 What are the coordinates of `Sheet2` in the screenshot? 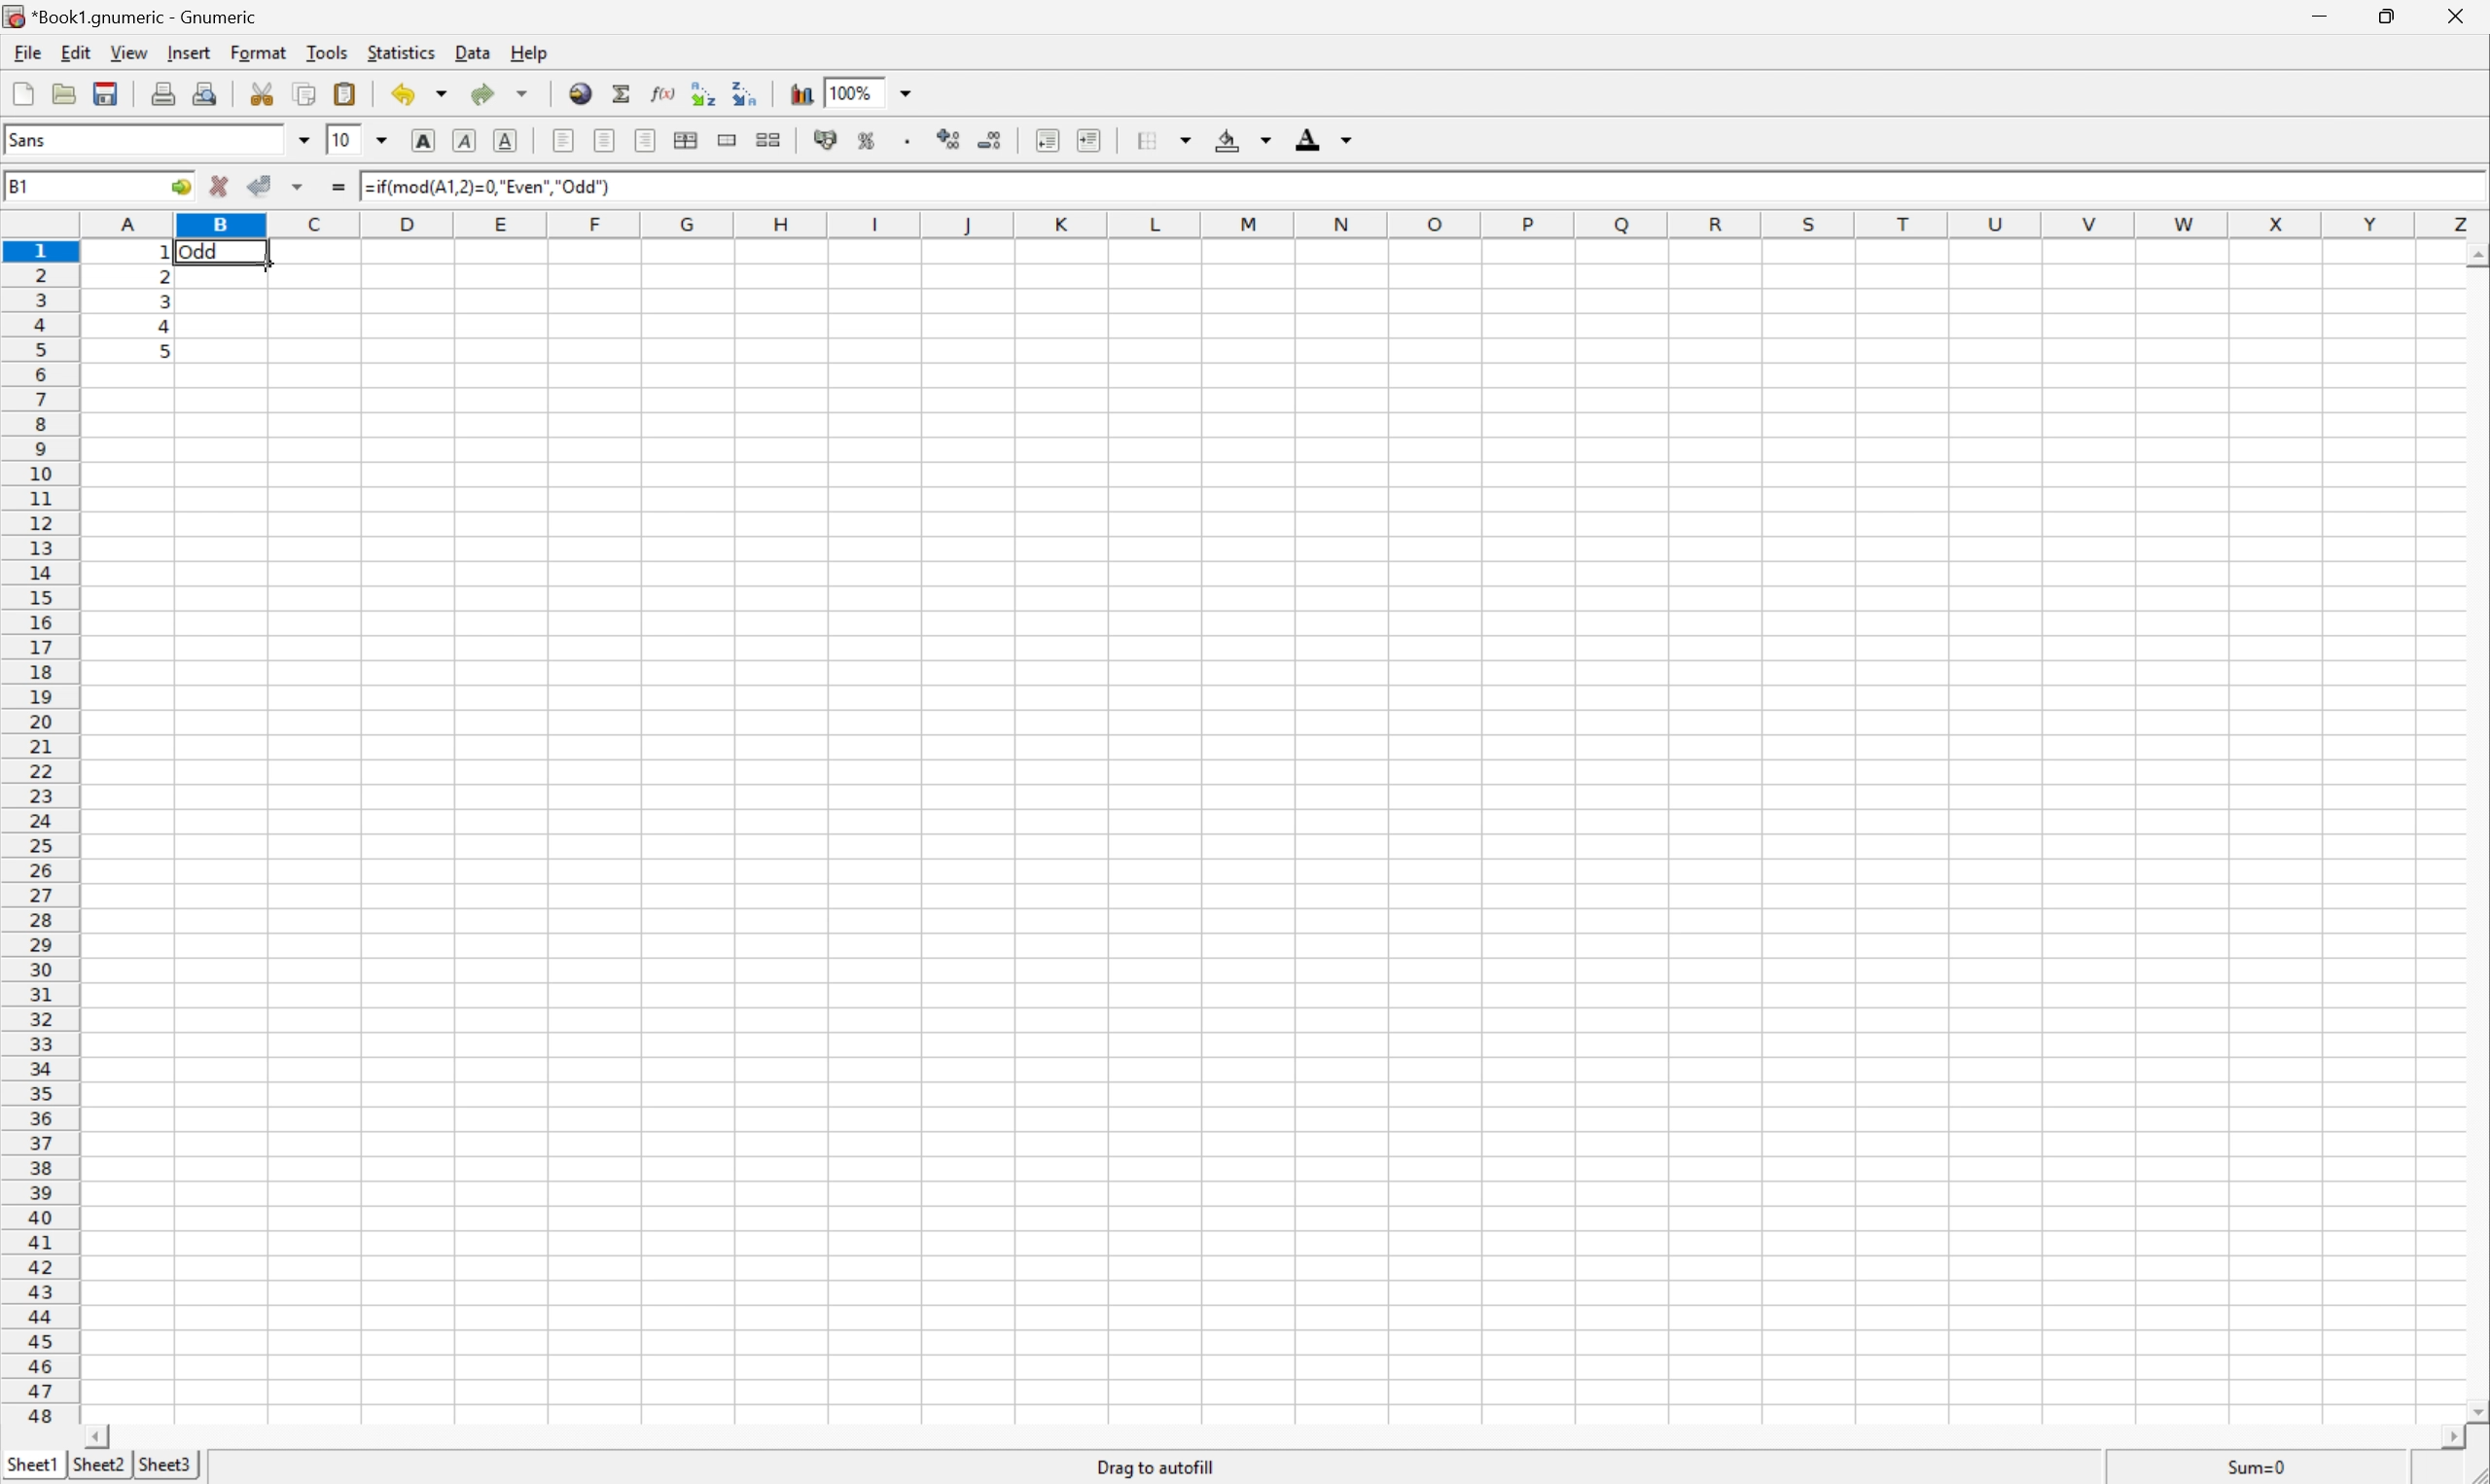 It's located at (100, 1466).